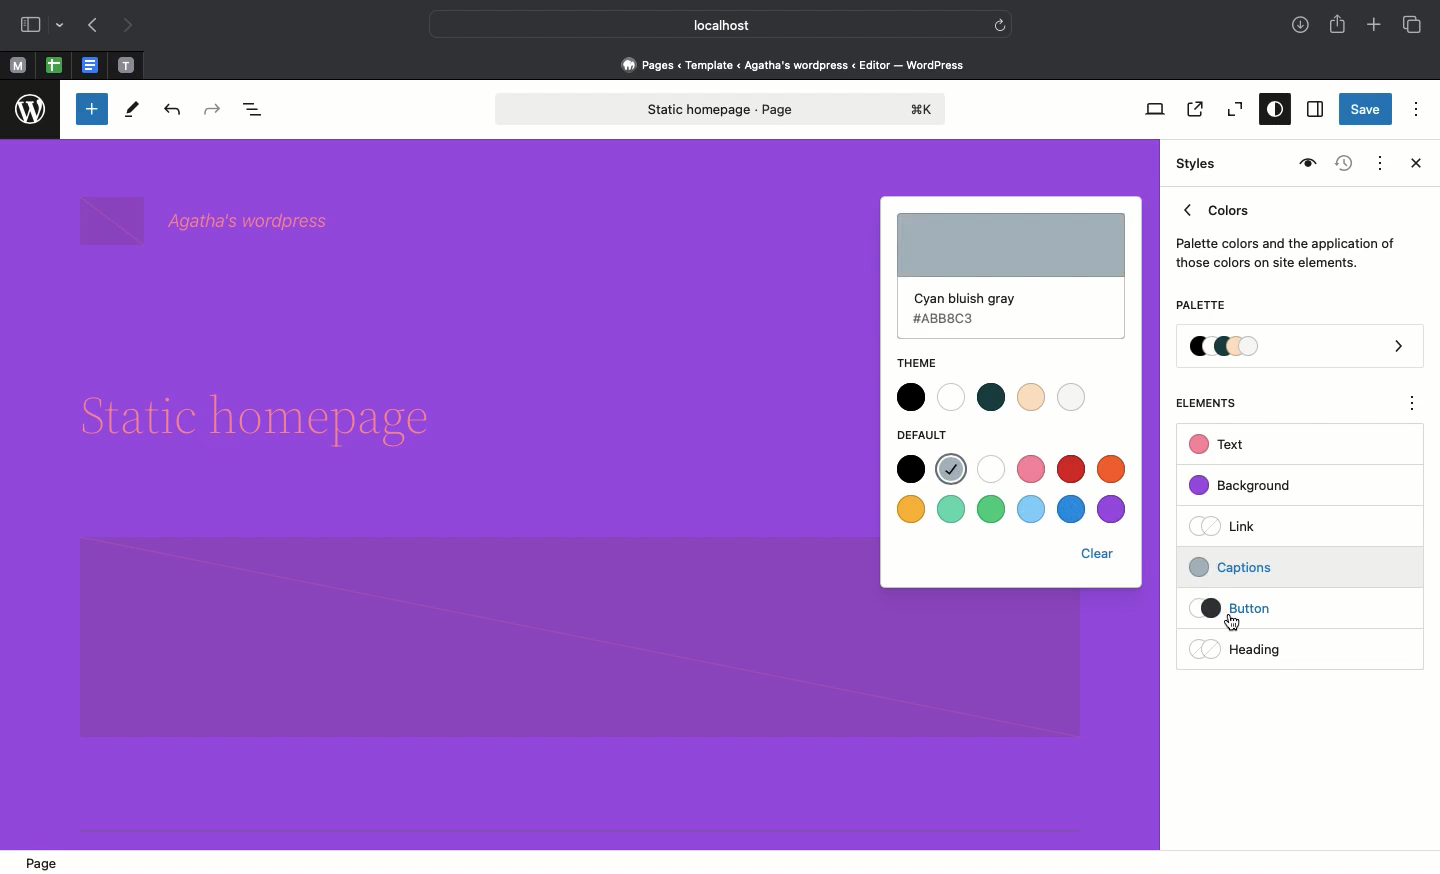 Image resolution: width=1440 pixels, height=874 pixels. Describe the element at coordinates (1412, 165) in the screenshot. I see `Close` at that location.